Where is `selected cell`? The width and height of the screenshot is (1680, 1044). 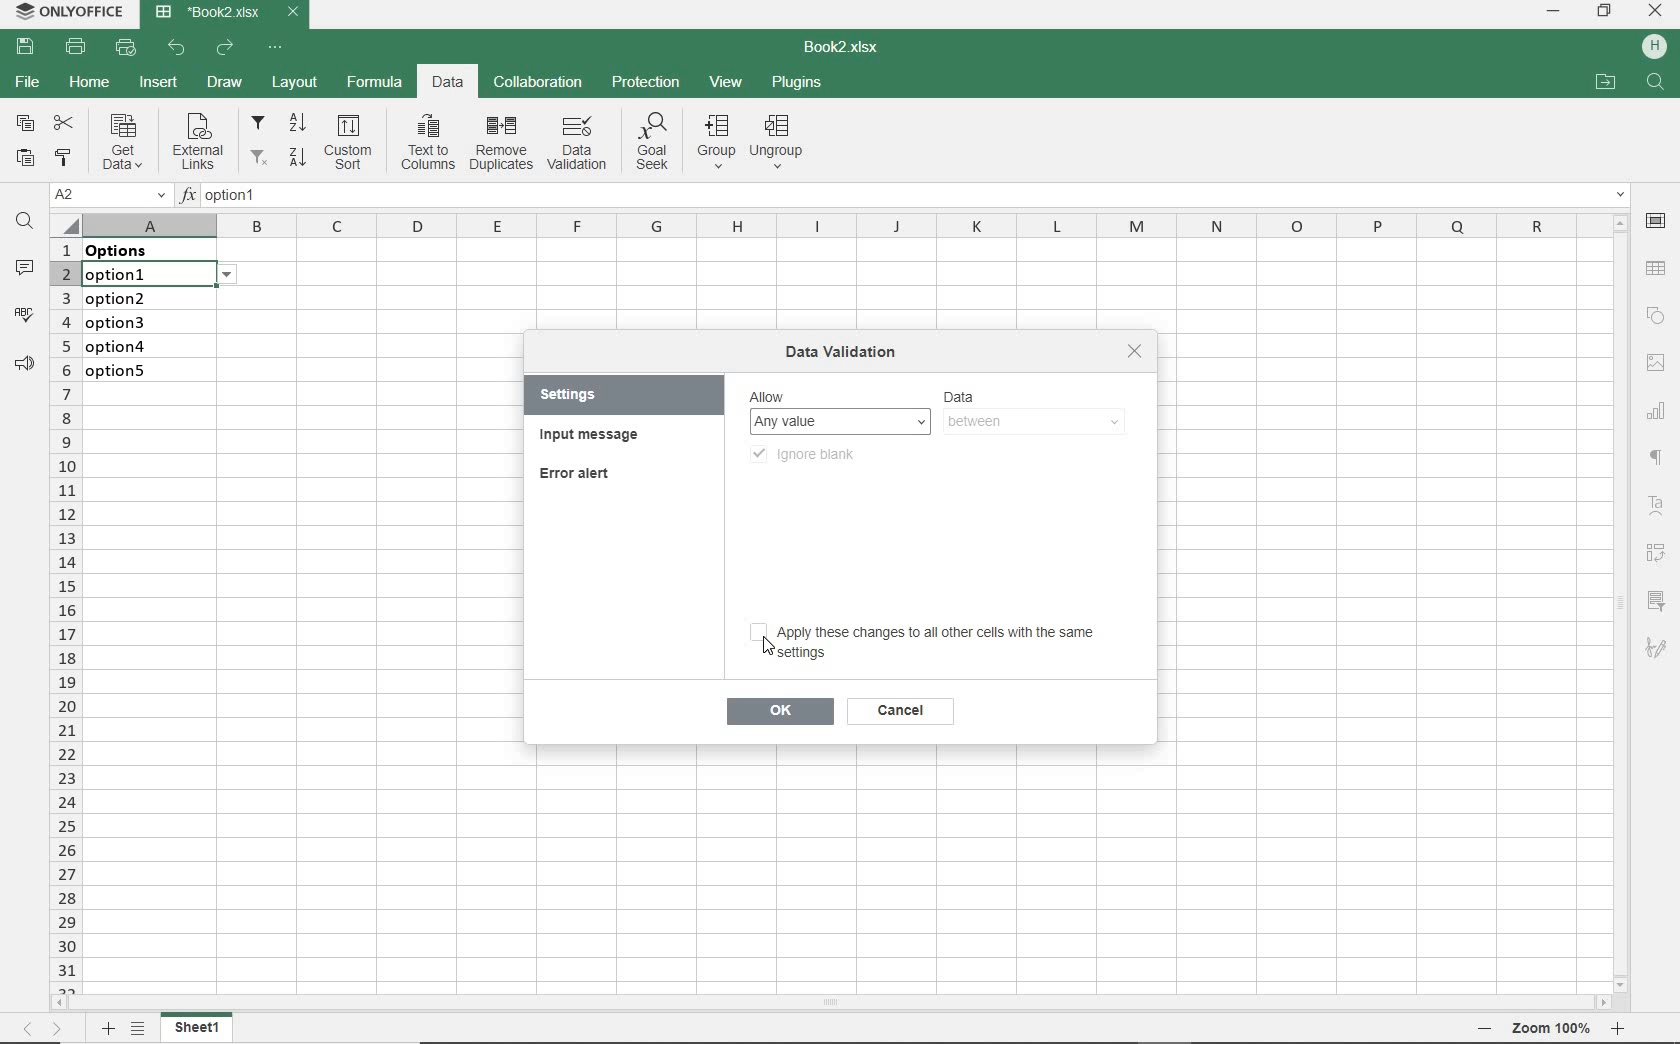 selected cell is located at coordinates (149, 277).